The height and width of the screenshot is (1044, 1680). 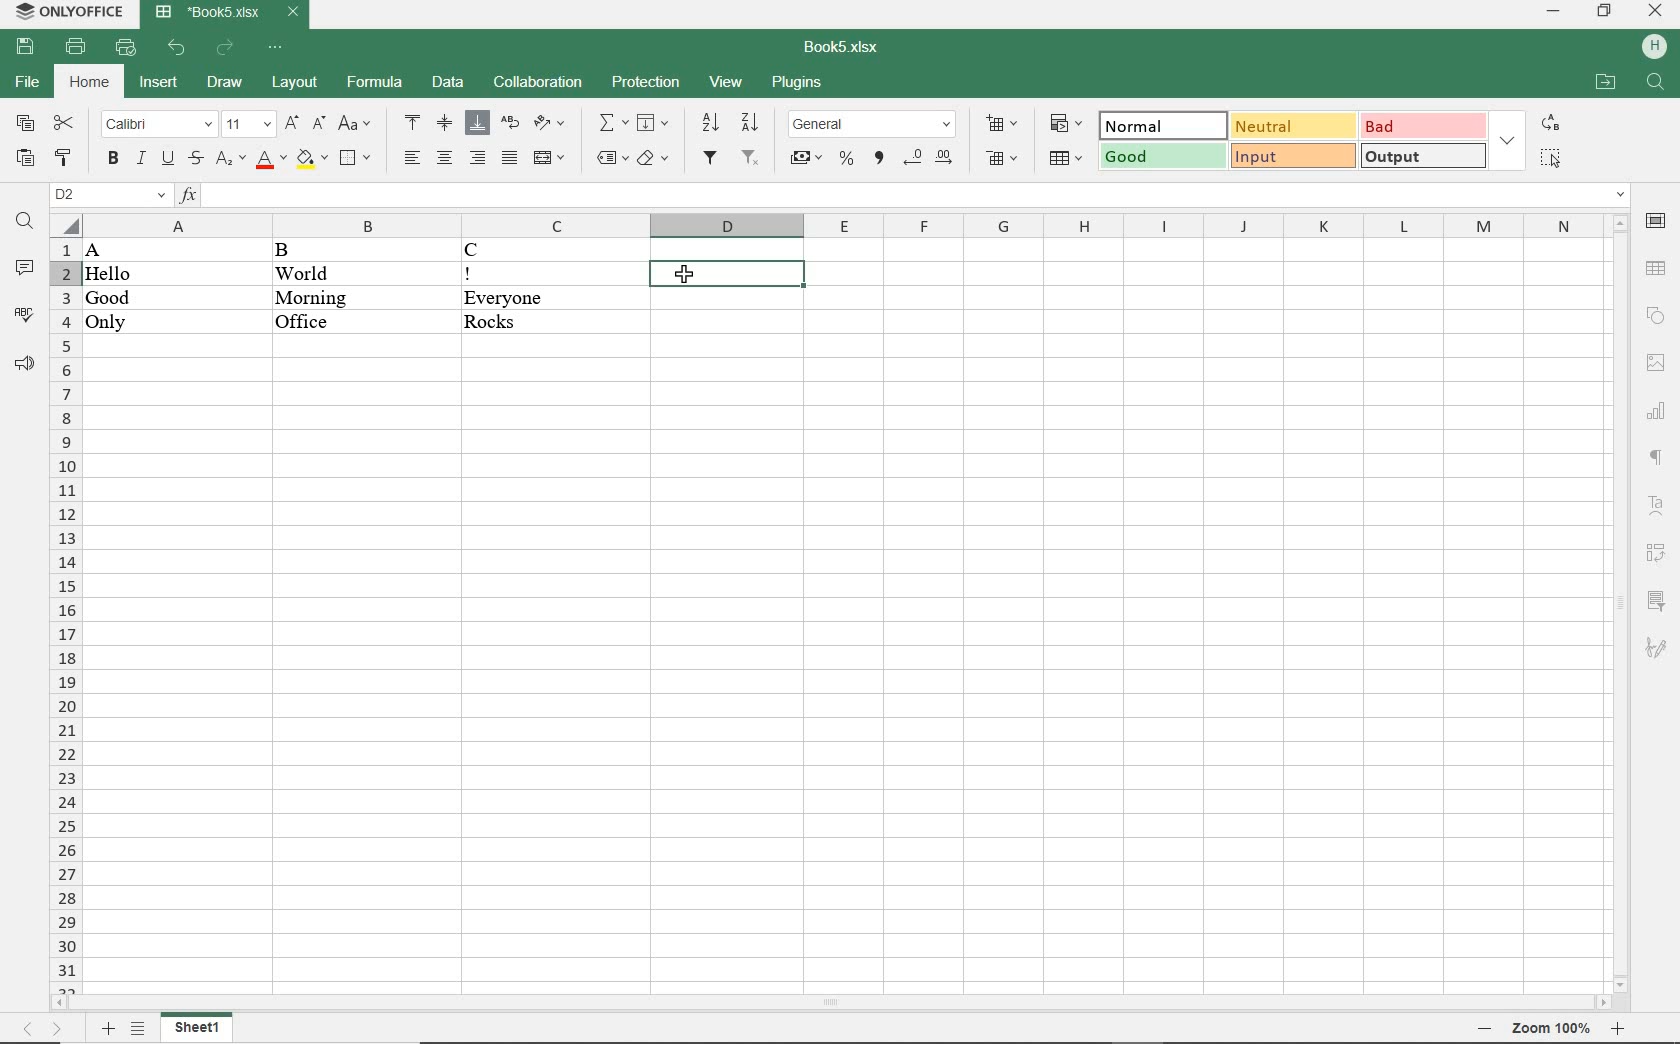 I want to click on FORMULA, so click(x=372, y=84).